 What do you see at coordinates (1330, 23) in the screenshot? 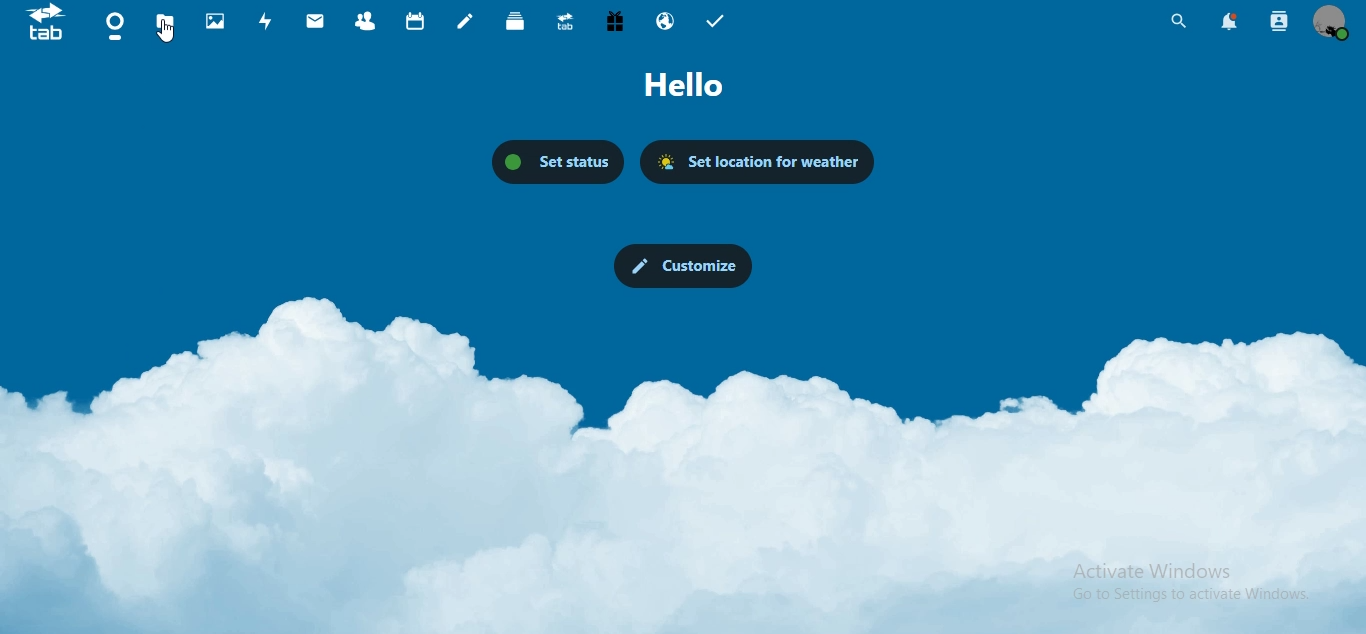
I see `view profile` at bounding box center [1330, 23].